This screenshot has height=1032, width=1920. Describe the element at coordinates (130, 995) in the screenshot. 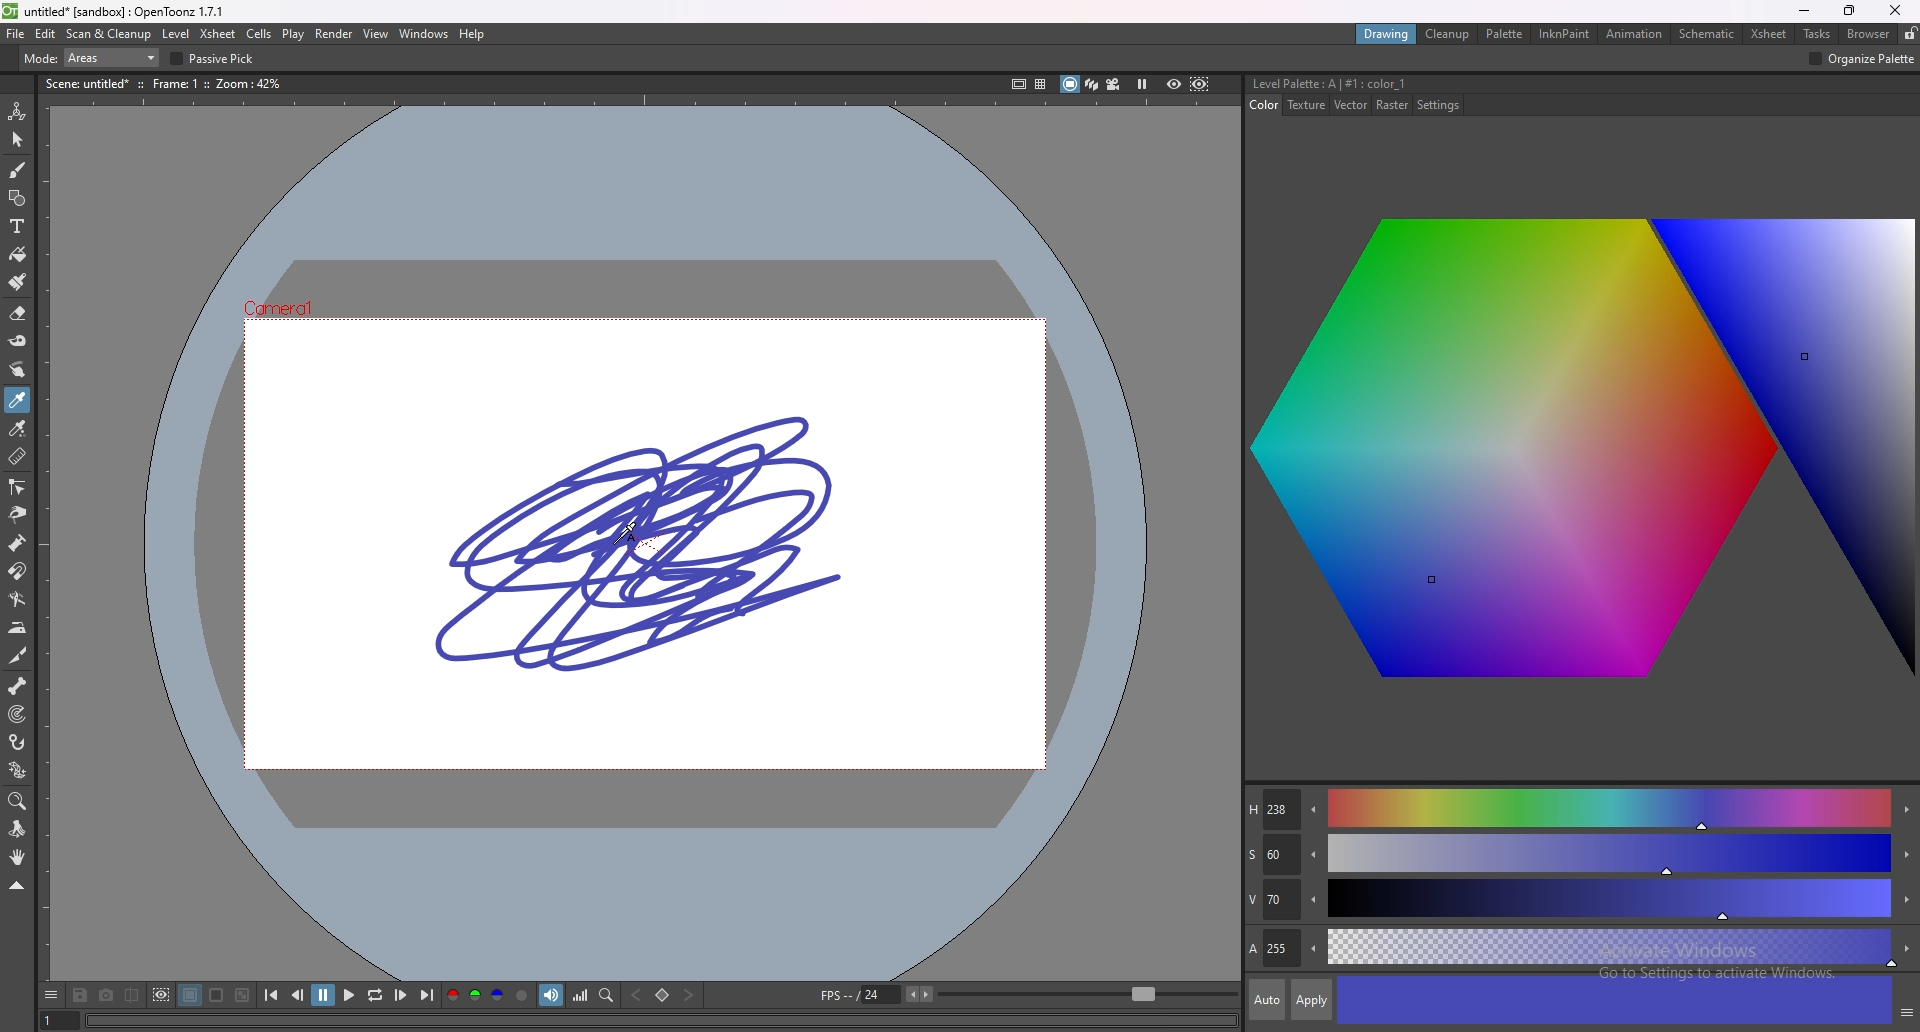

I see `compare to snapshot` at that location.